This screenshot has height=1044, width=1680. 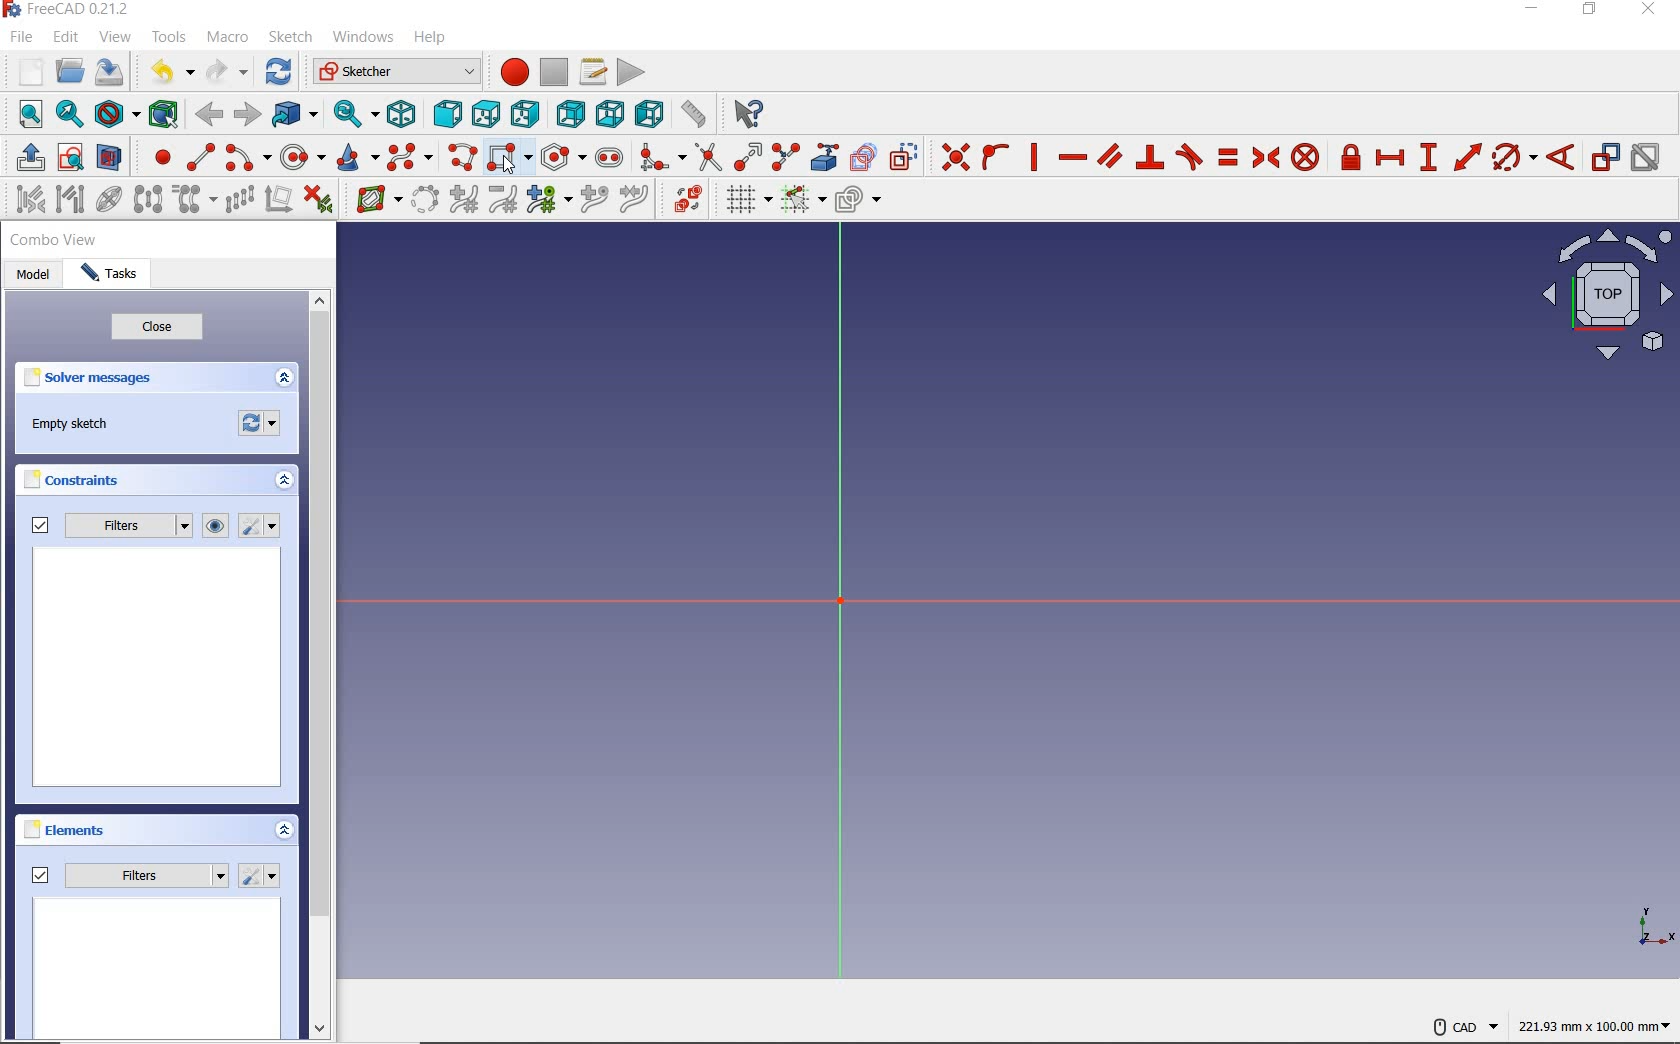 What do you see at coordinates (163, 72) in the screenshot?
I see `undo` at bounding box center [163, 72].